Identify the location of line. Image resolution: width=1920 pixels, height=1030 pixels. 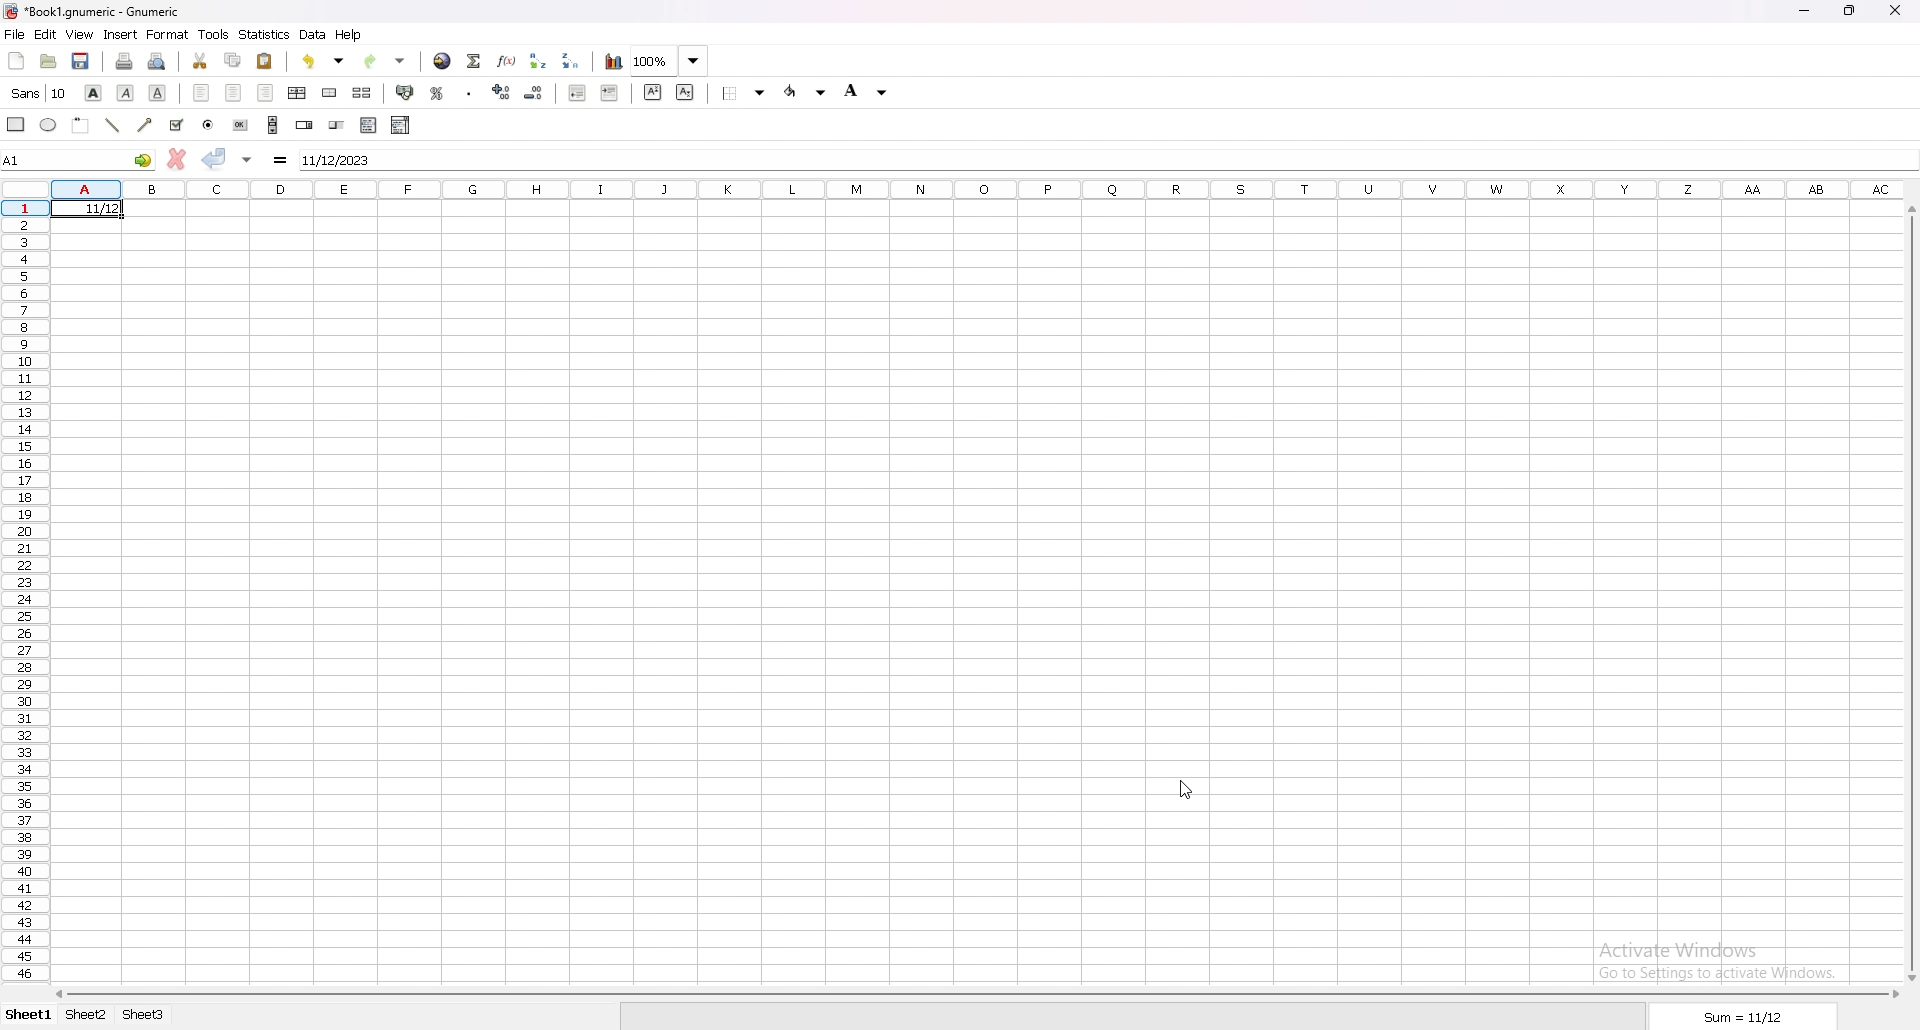
(111, 125).